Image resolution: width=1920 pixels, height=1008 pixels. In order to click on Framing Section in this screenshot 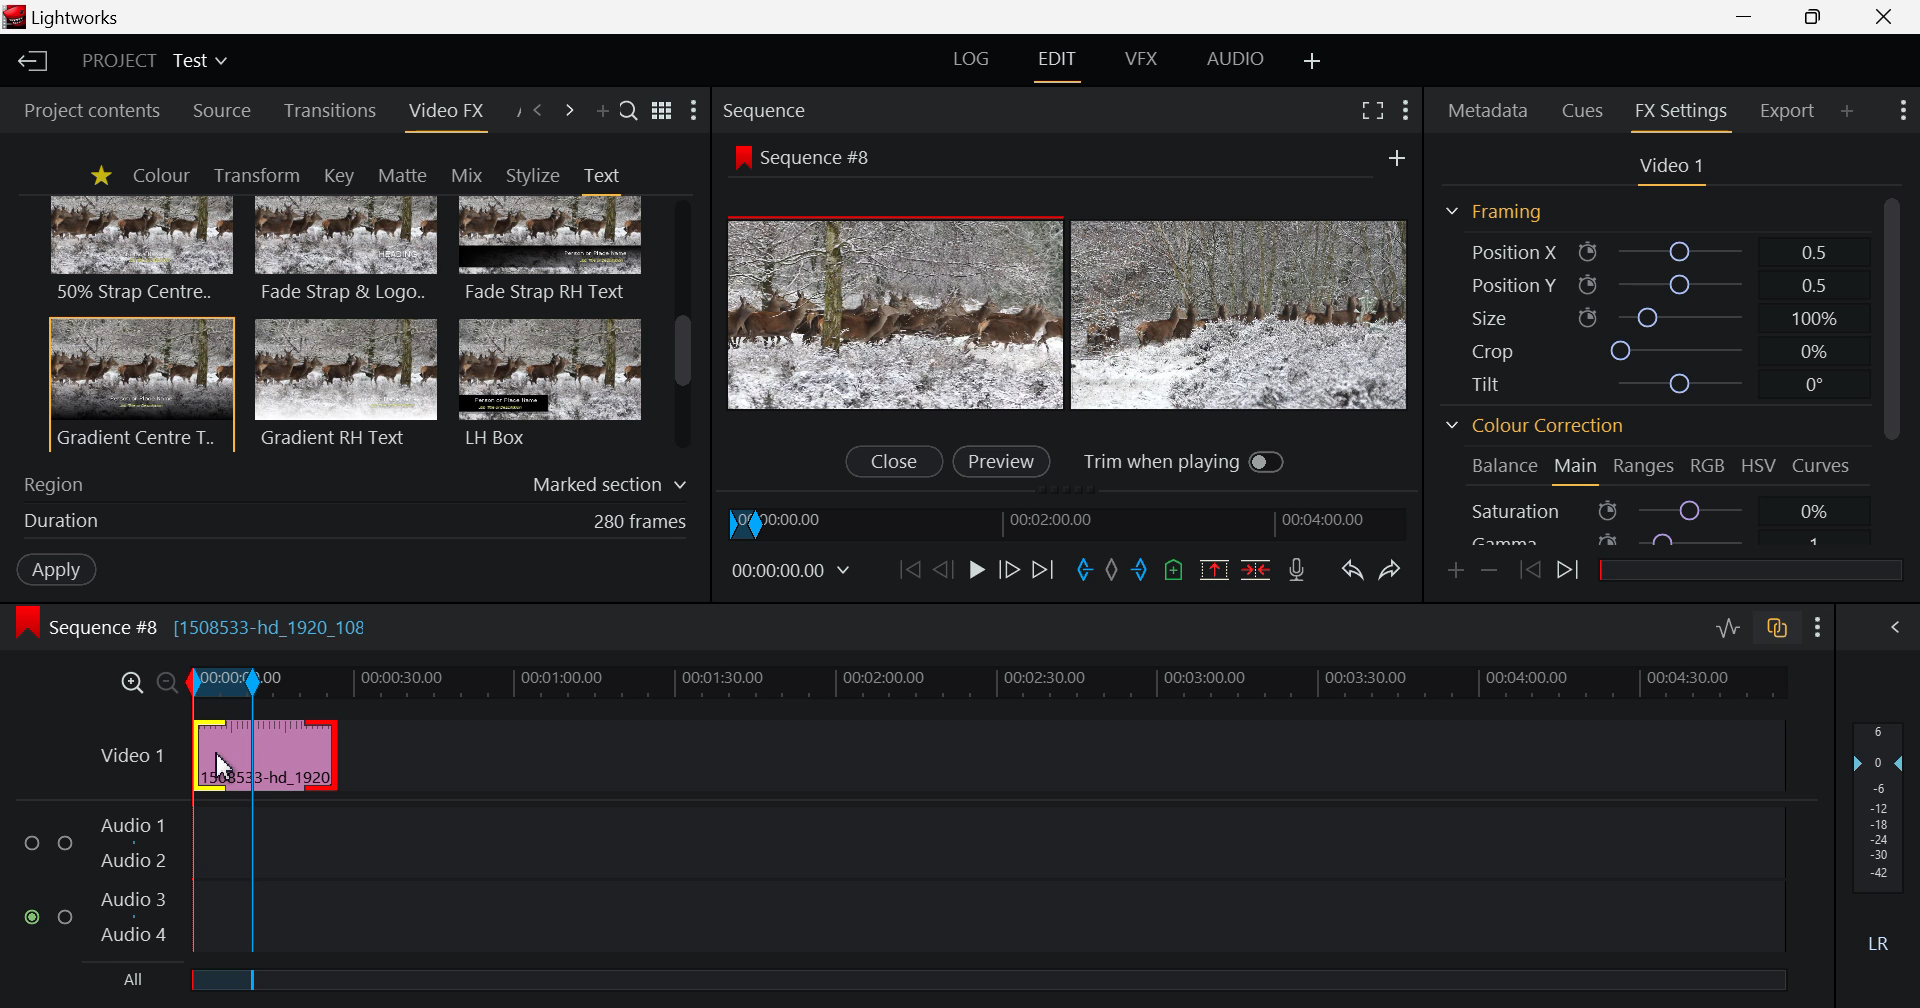, I will do `click(1502, 211)`.